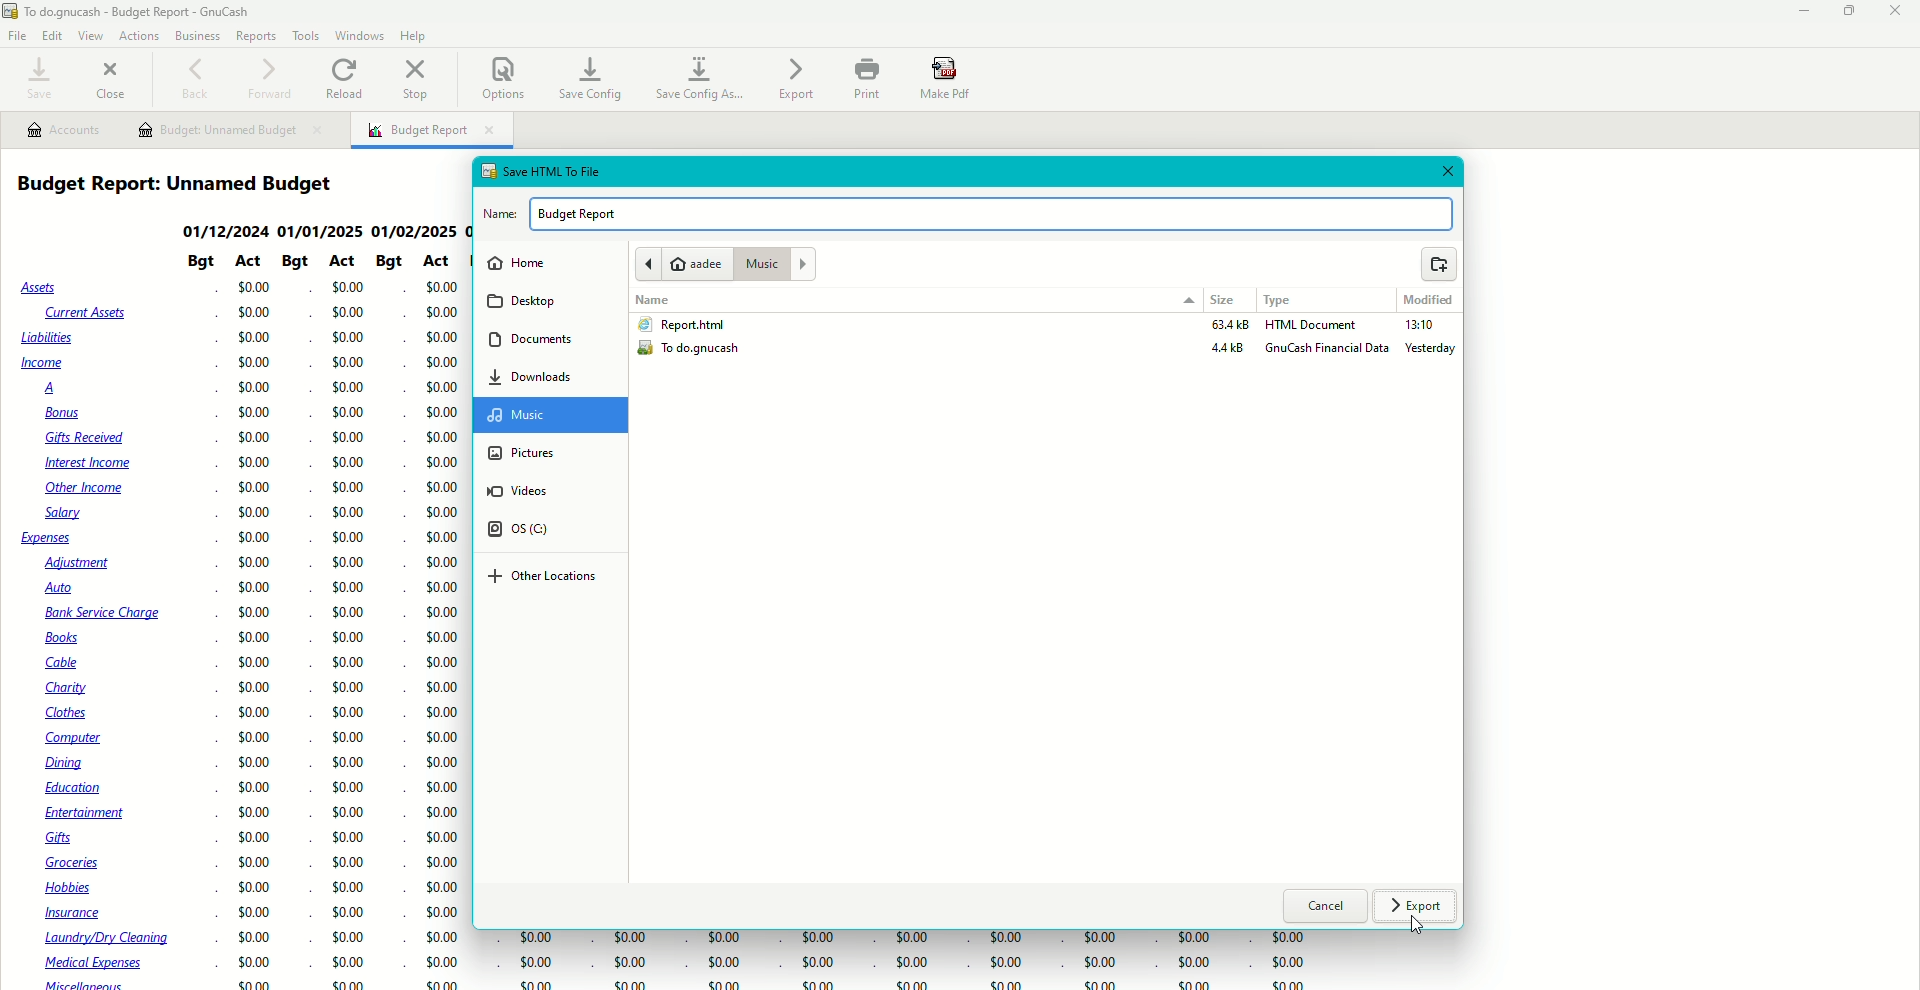 Image resolution: width=1920 pixels, height=990 pixels. What do you see at coordinates (865, 79) in the screenshot?
I see `Print` at bounding box center [865, 79].